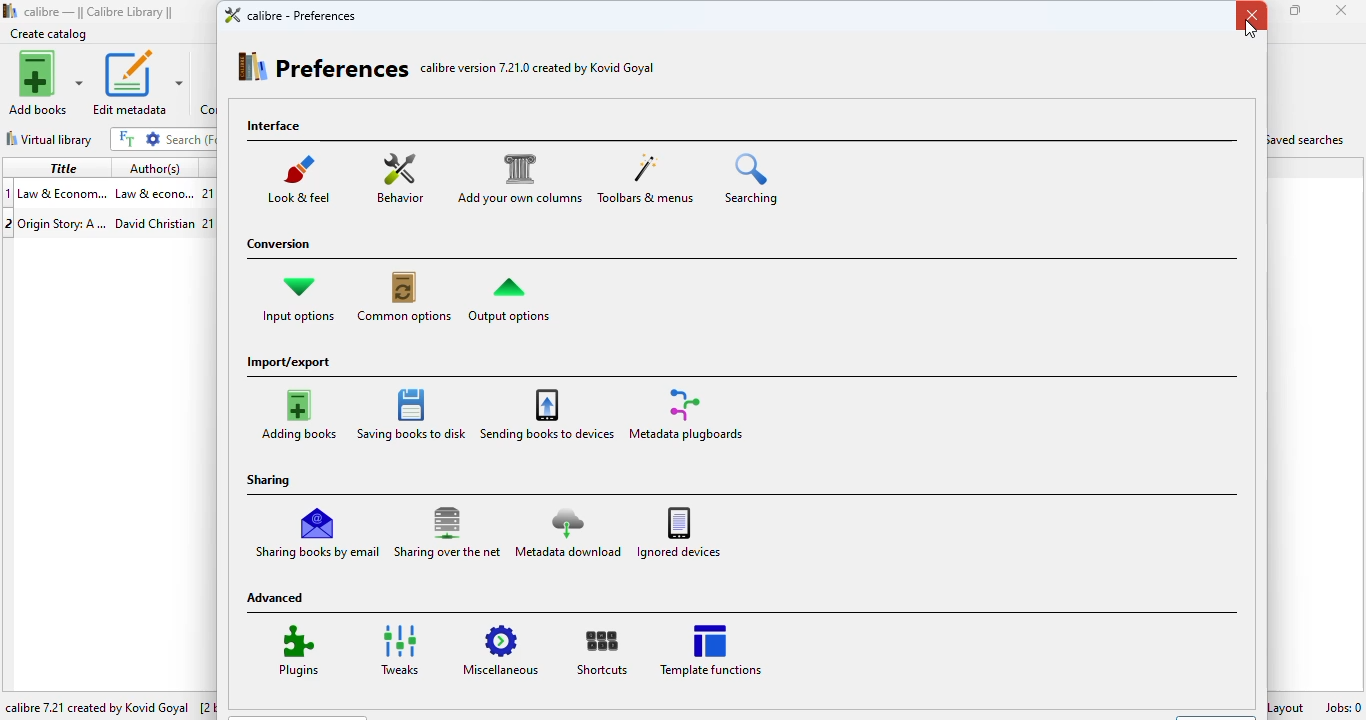  Describe the element at coordinates (1307, 139) in the screenshot. I see `saved searches` at that location.